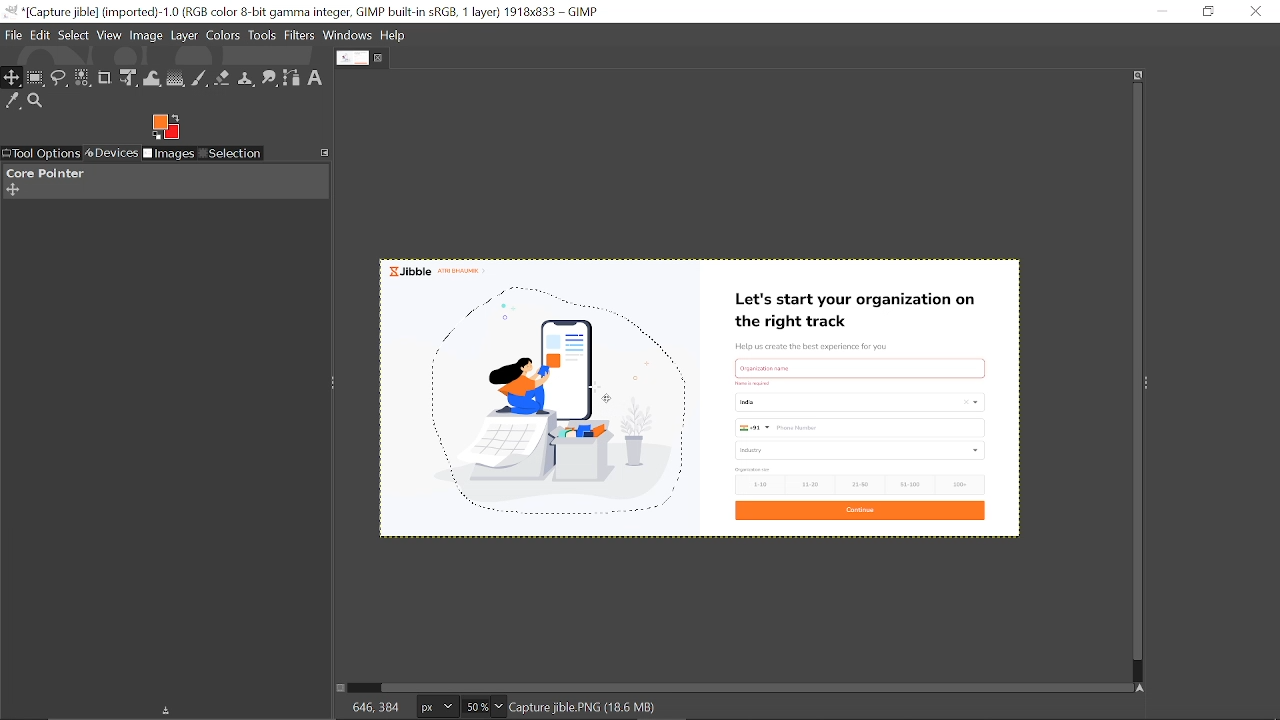  I want to click on Devices, so click(110, 154).